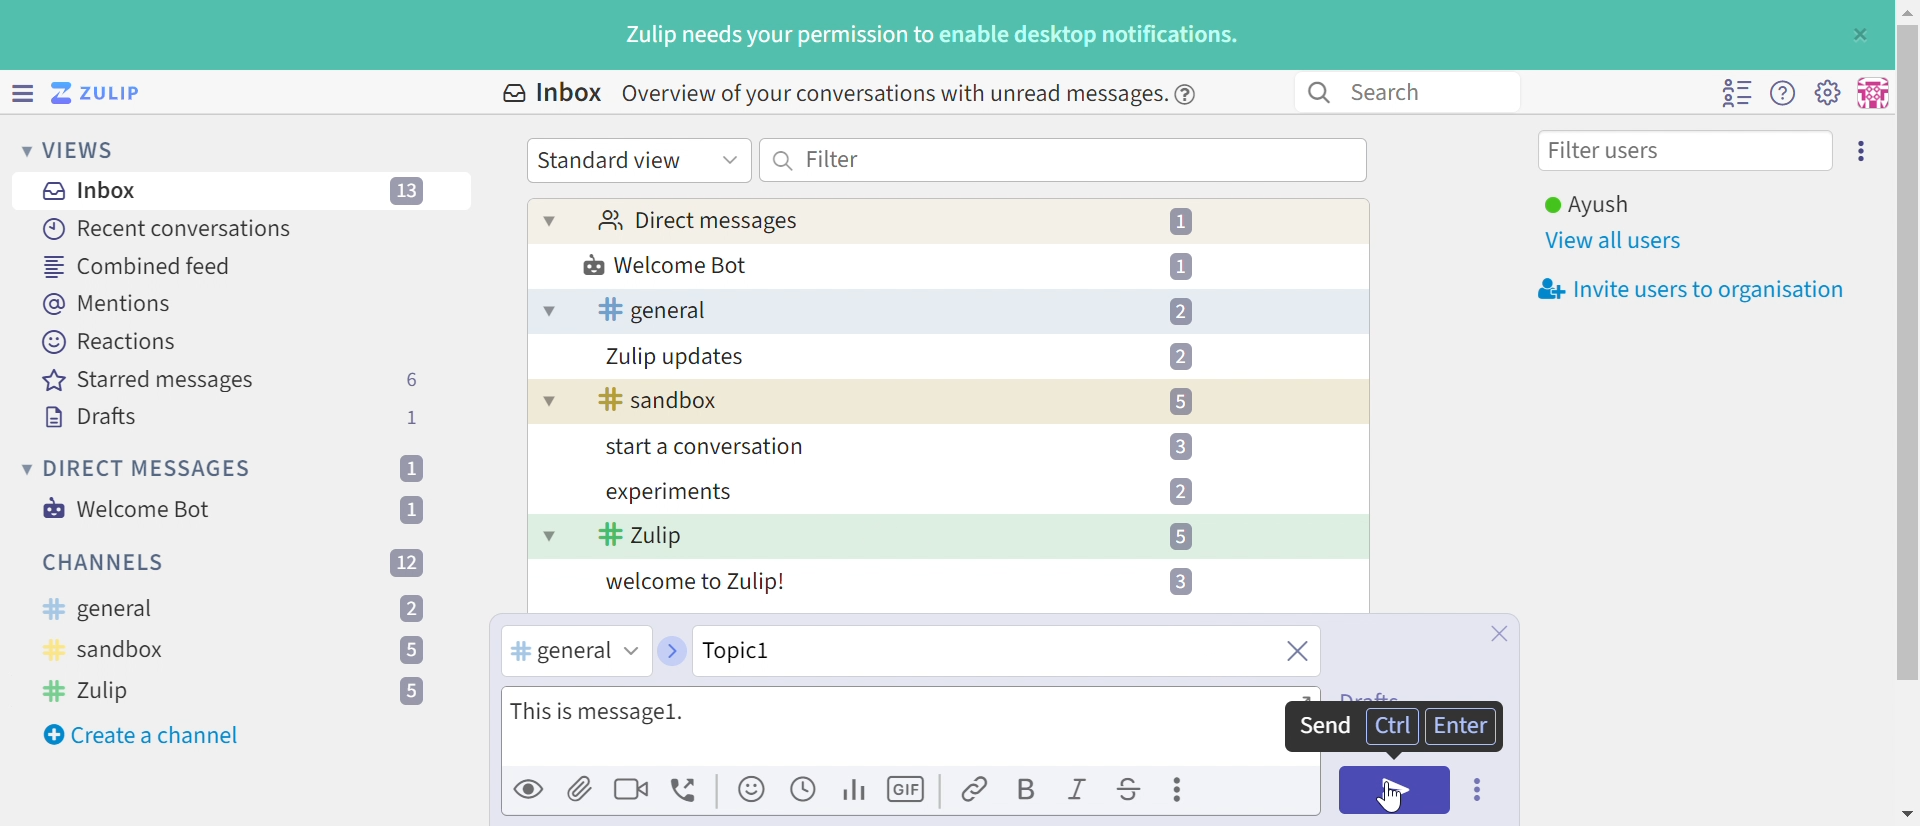 The image size is (1920, 826). Describe the element at coordinates (1130, 792) in the screenshot. I see `Strikethrough` at that location.